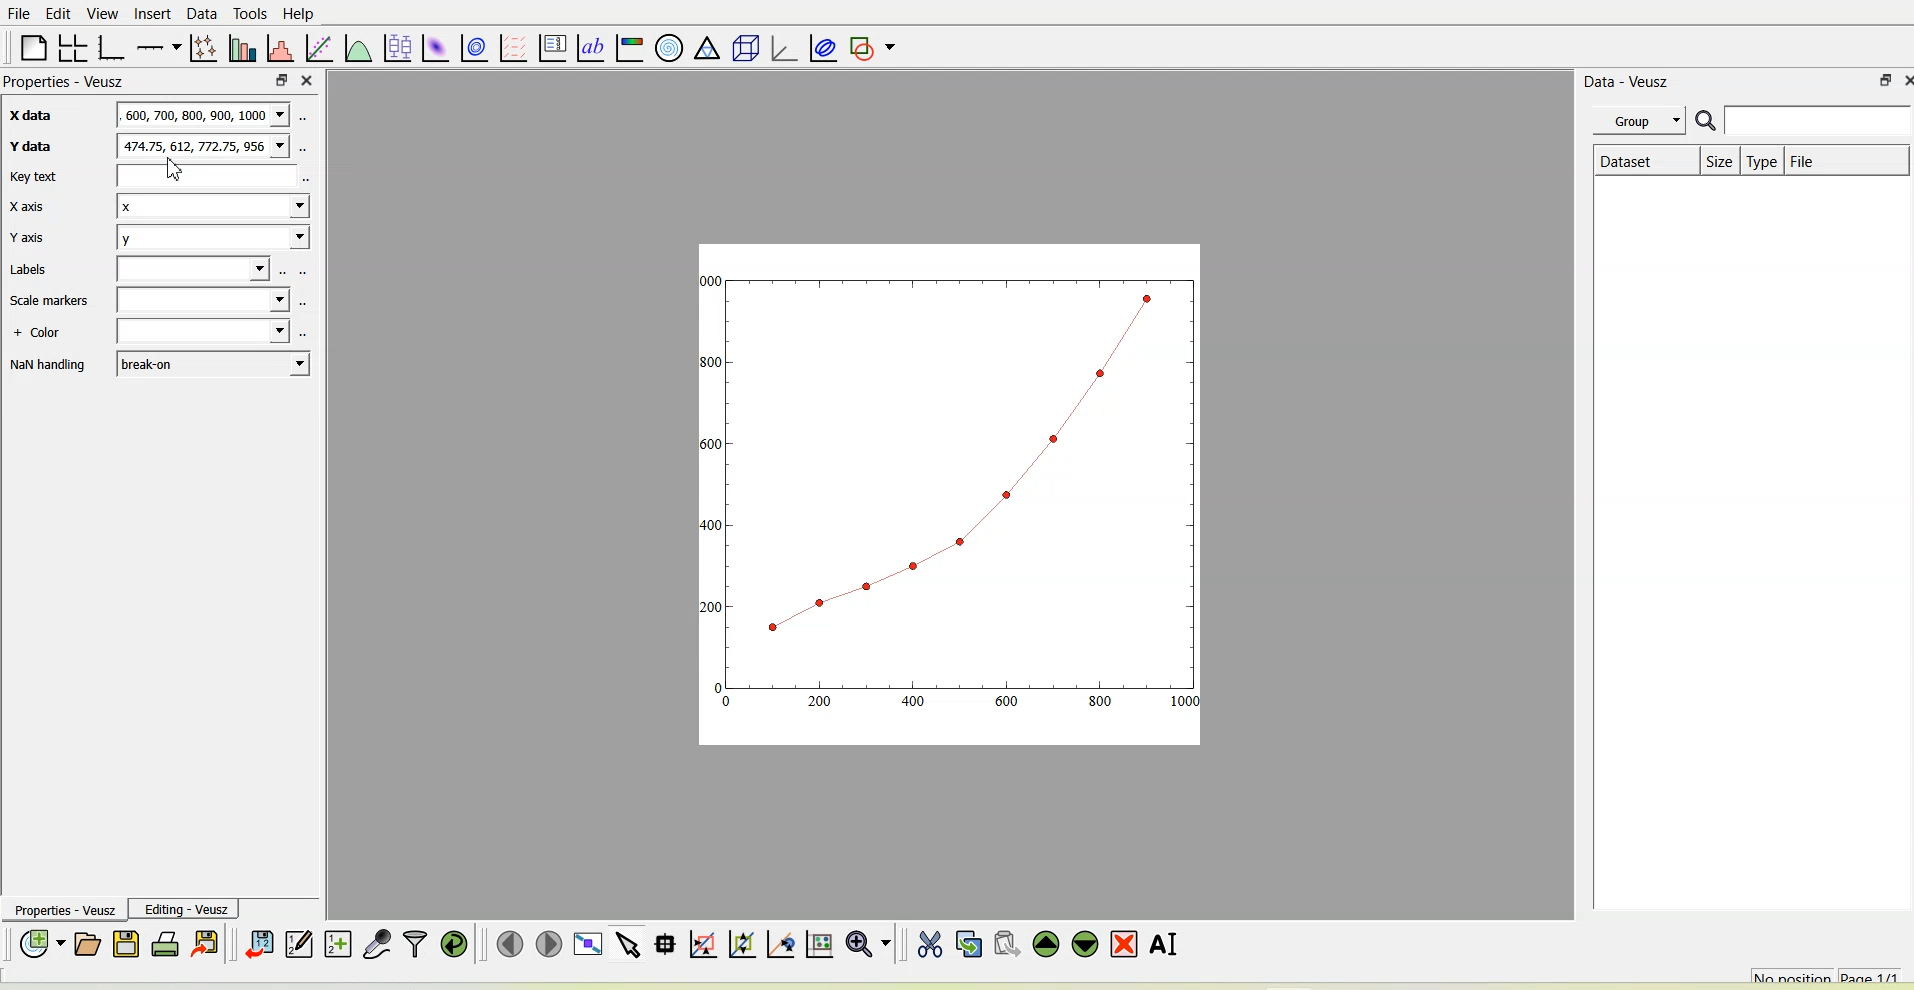 This screenshot has width=1914, height=990. What do you see at coordinates (308, 81) in the screenshot?
I see `close` at bounding box center [308, 81].